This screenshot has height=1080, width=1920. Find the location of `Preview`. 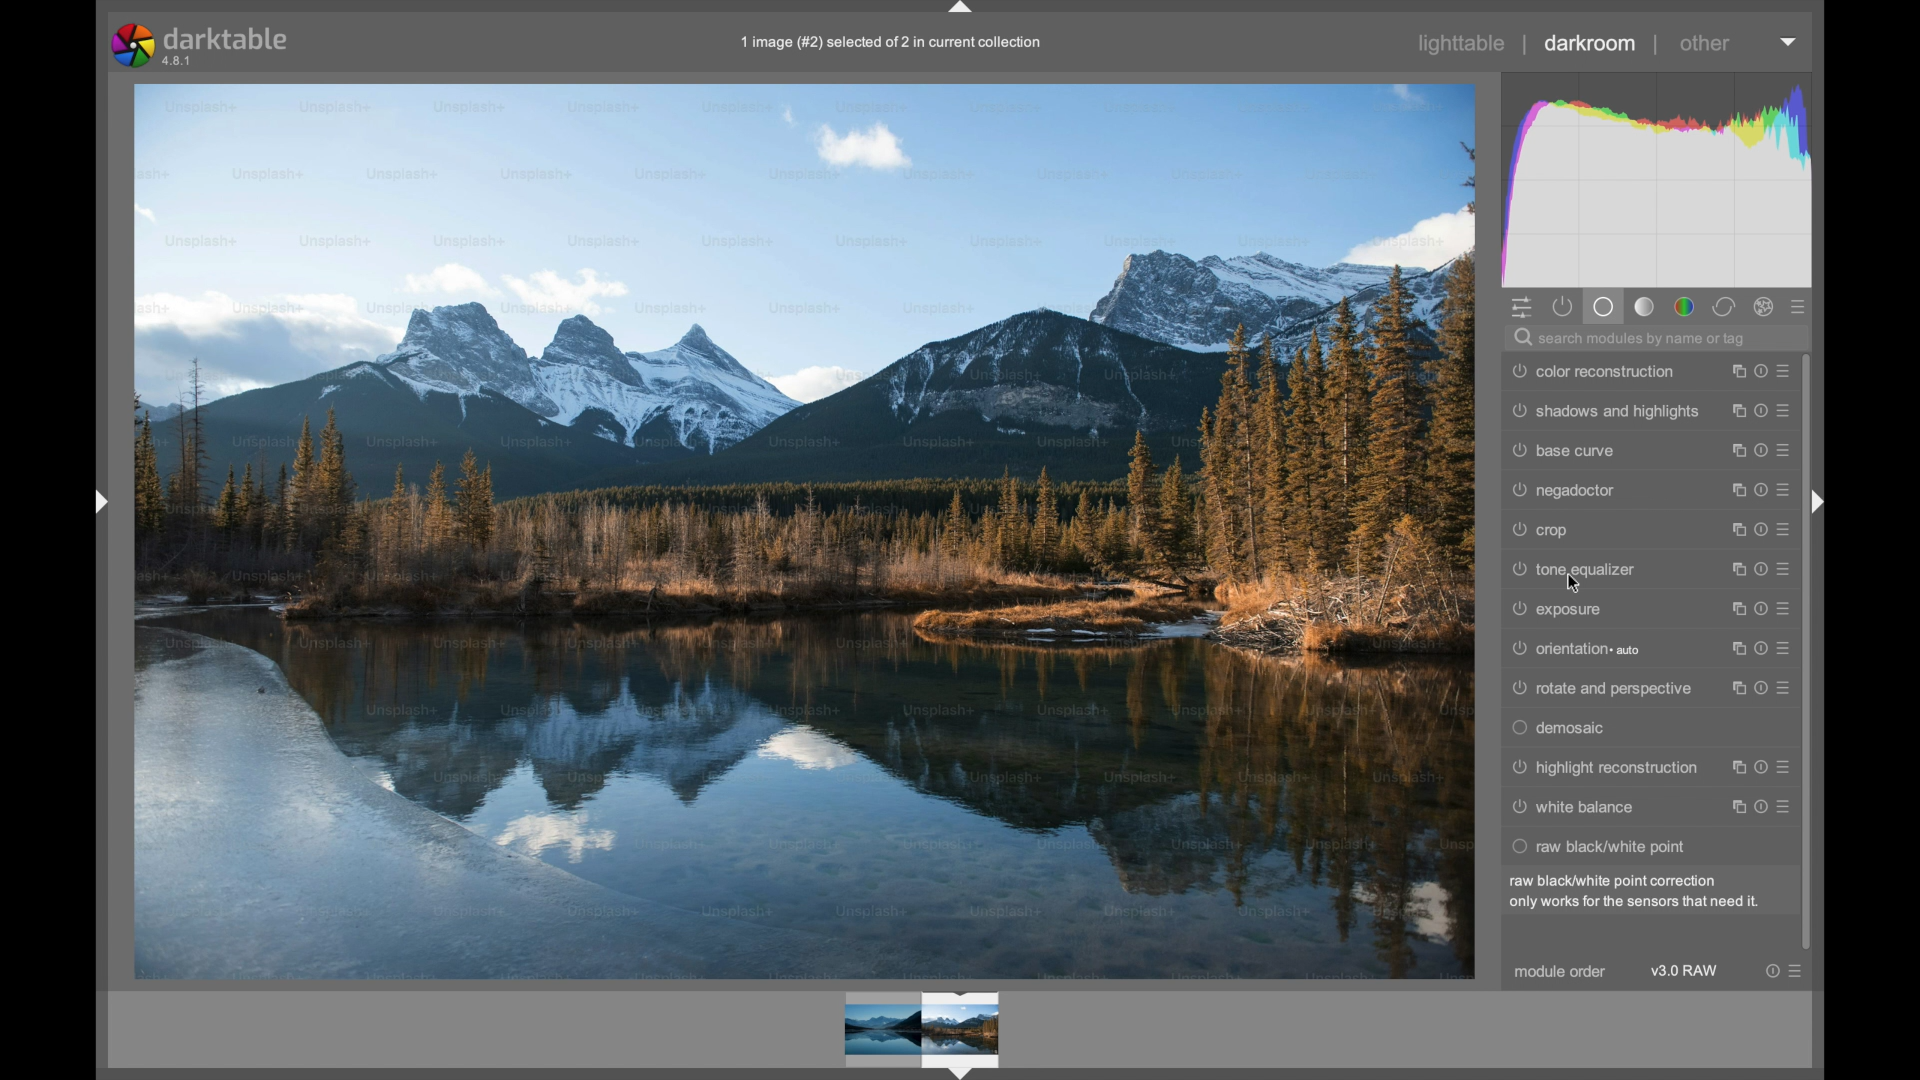

Preview is located at coordinates (920, 1034).